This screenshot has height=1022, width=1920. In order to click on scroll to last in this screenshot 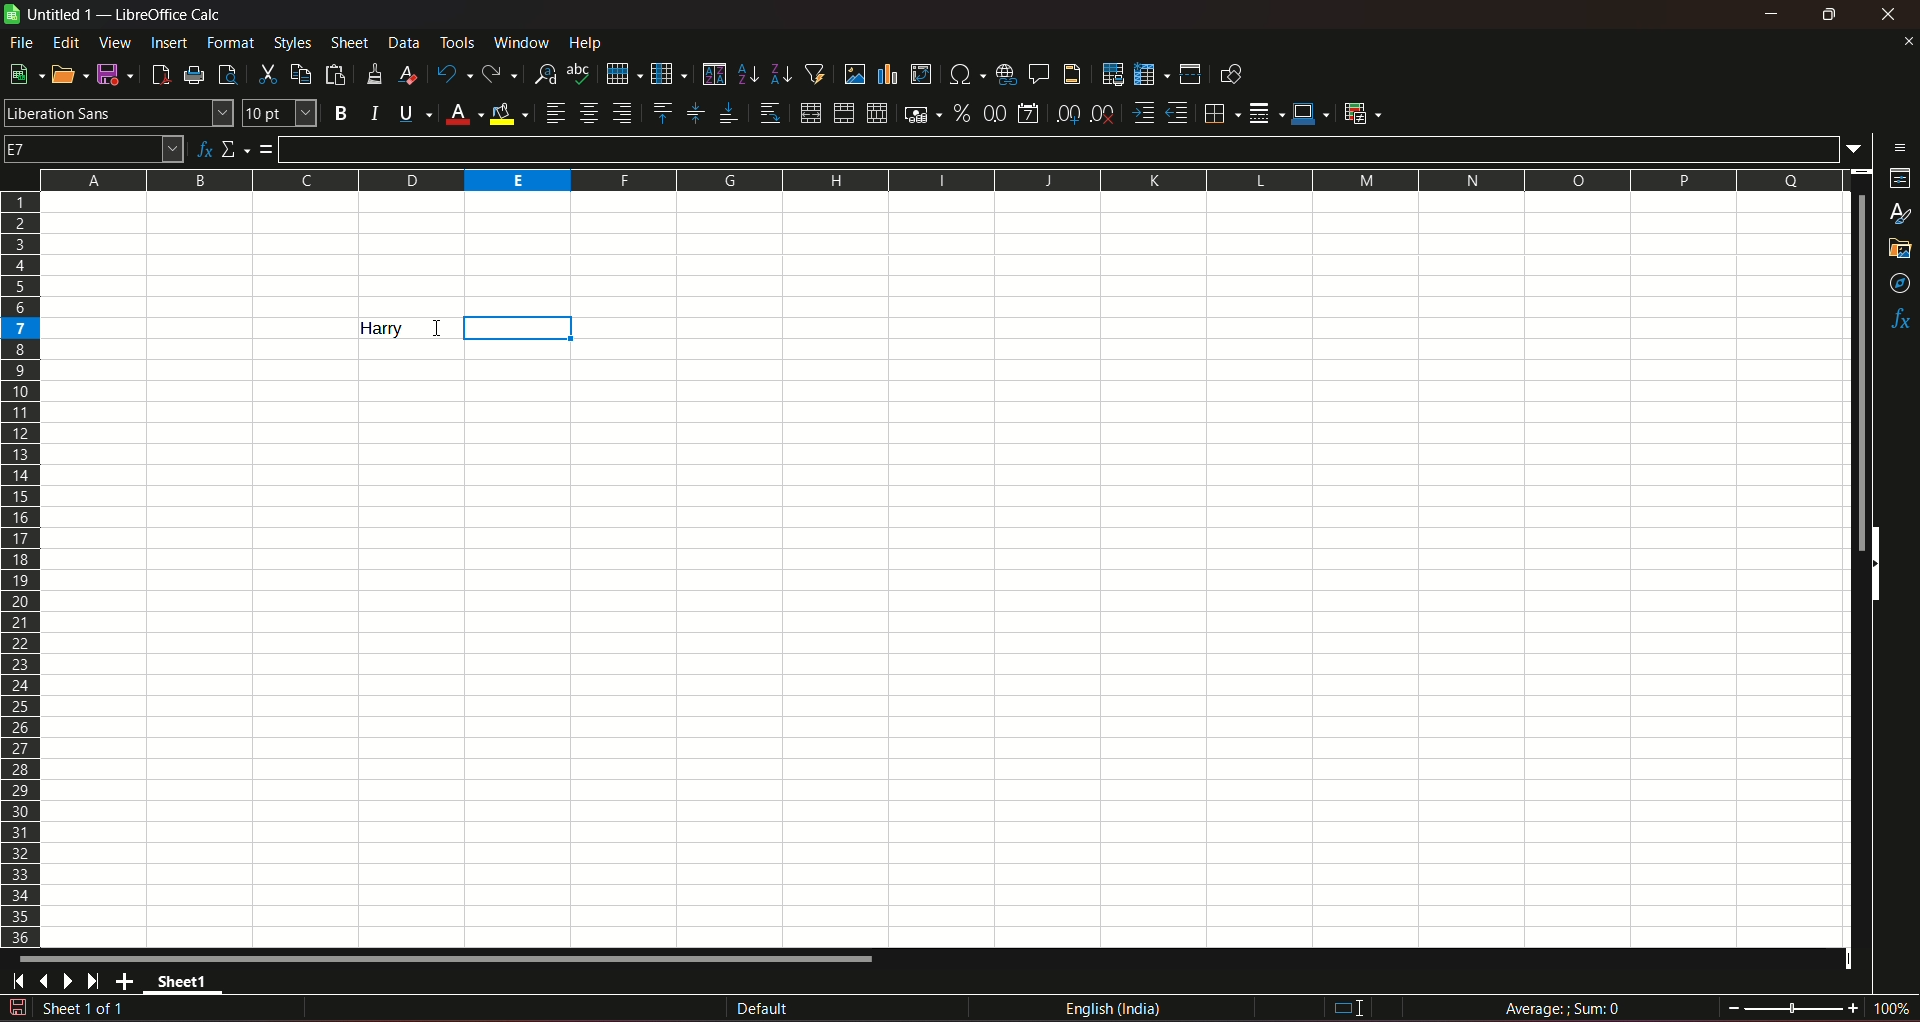, I will do `click(99, 982)`.